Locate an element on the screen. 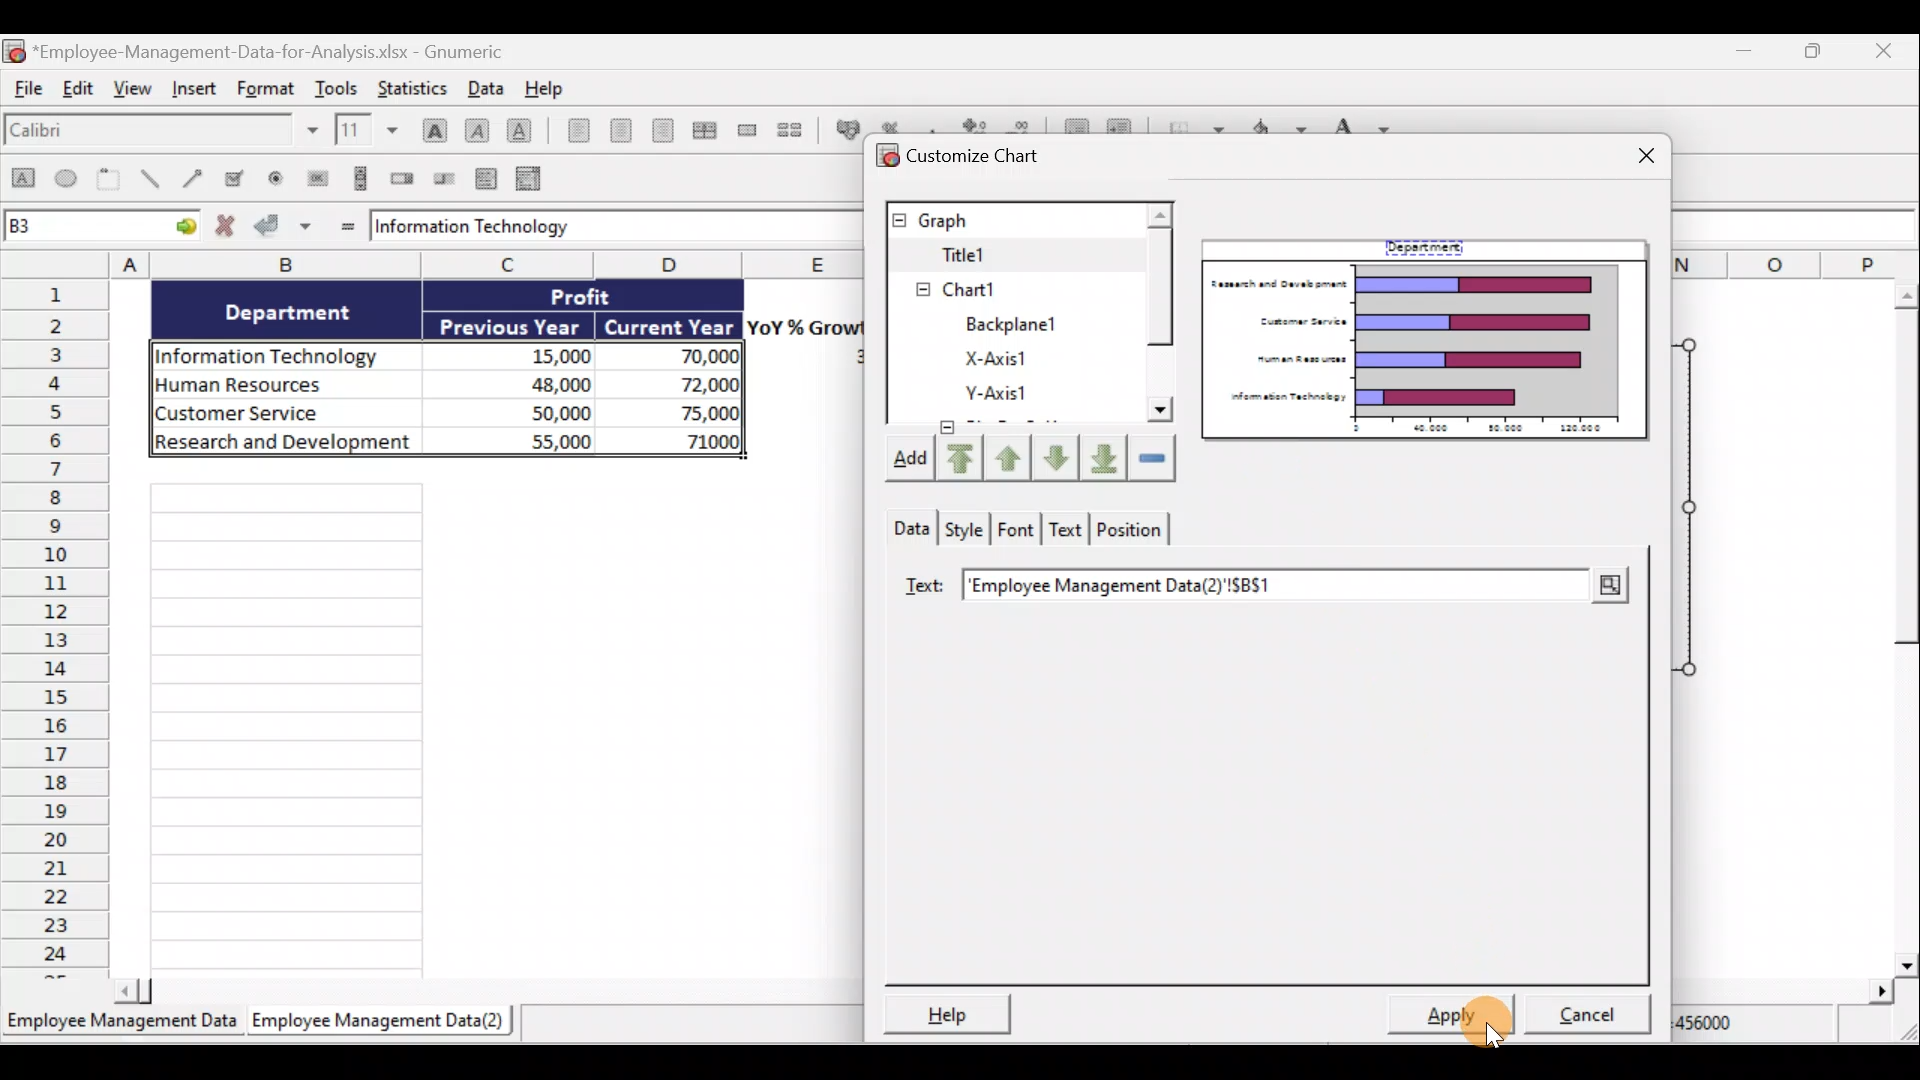 This screenshot has height=1080, width=1920. Create a scrollbar is located at coordinates (357, 178).